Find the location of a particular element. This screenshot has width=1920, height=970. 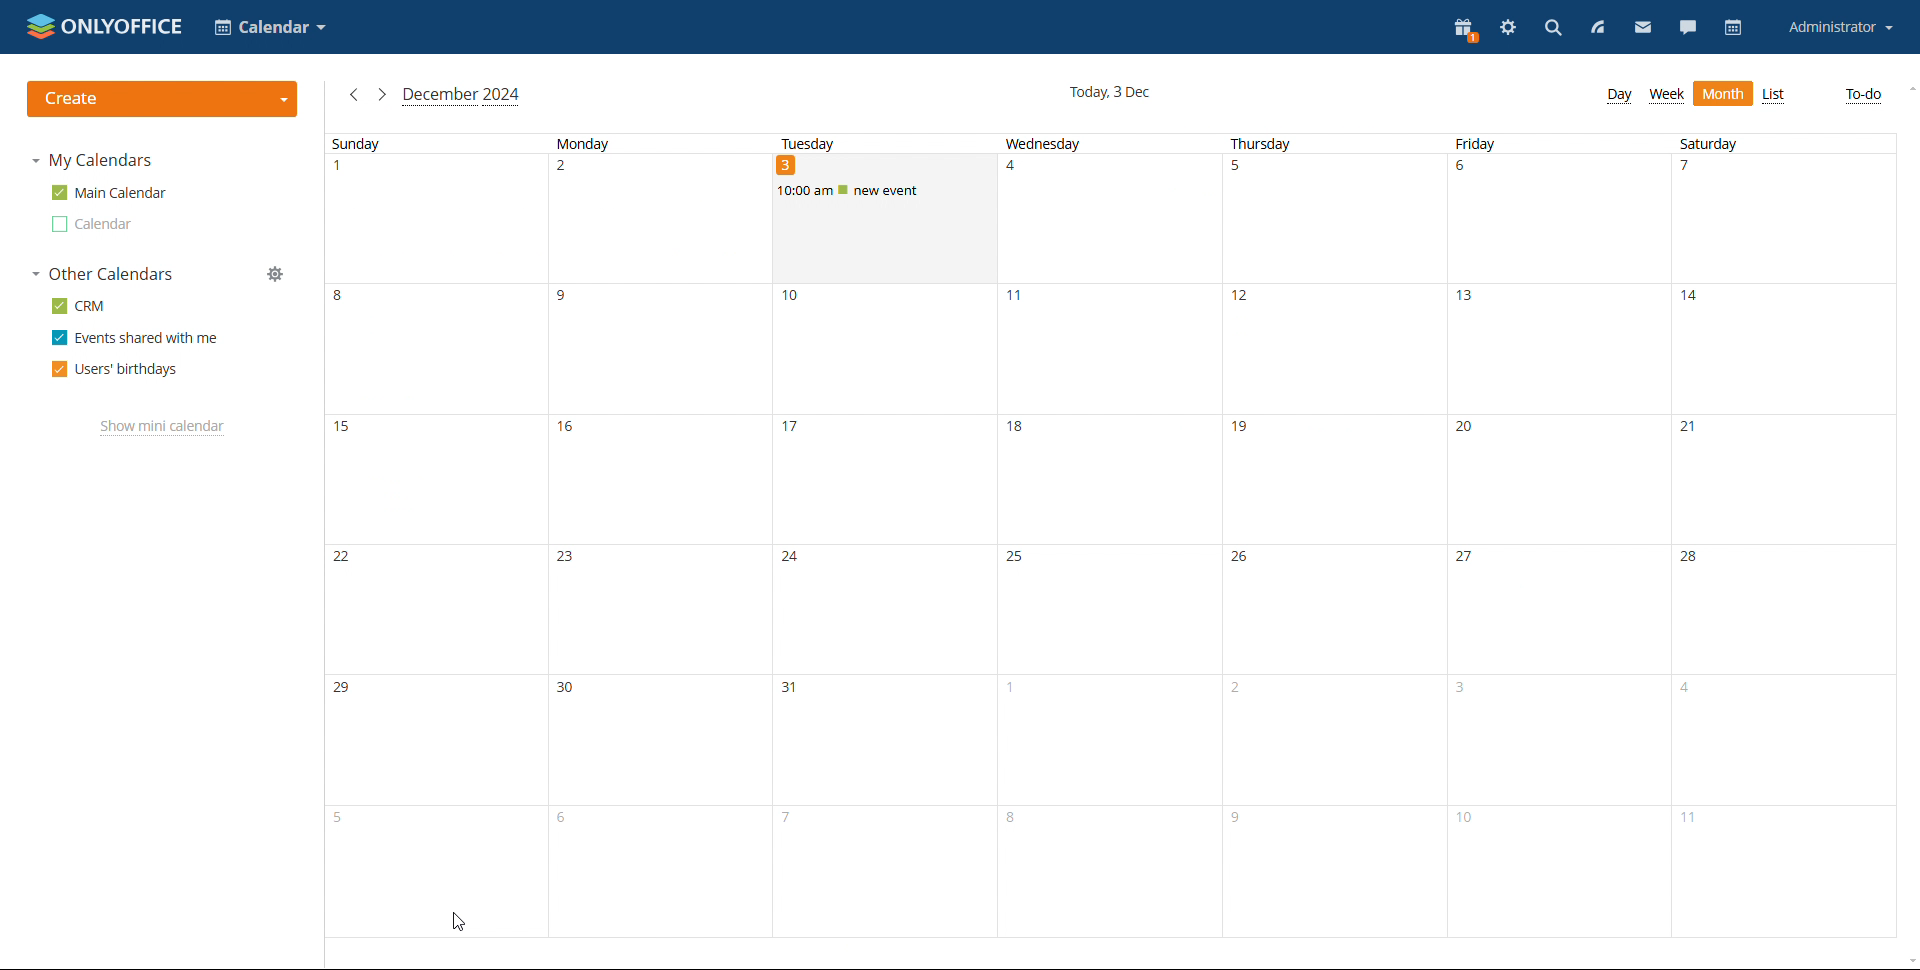

list view is located at coordinates (1773, 96).